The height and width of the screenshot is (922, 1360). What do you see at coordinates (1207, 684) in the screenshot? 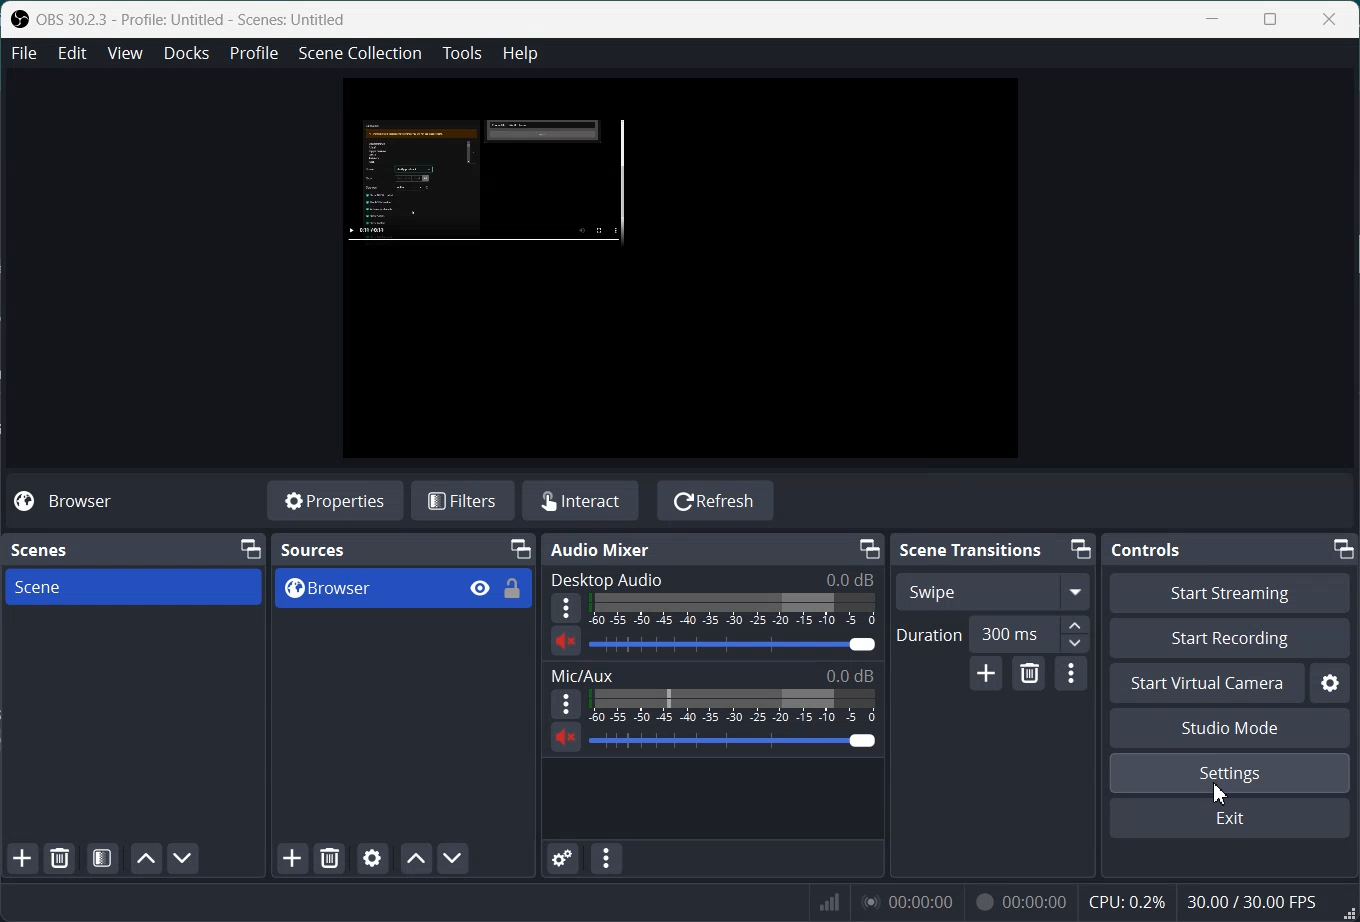
I see `Start Virtual Camer` at bounding box center [1207, 684].